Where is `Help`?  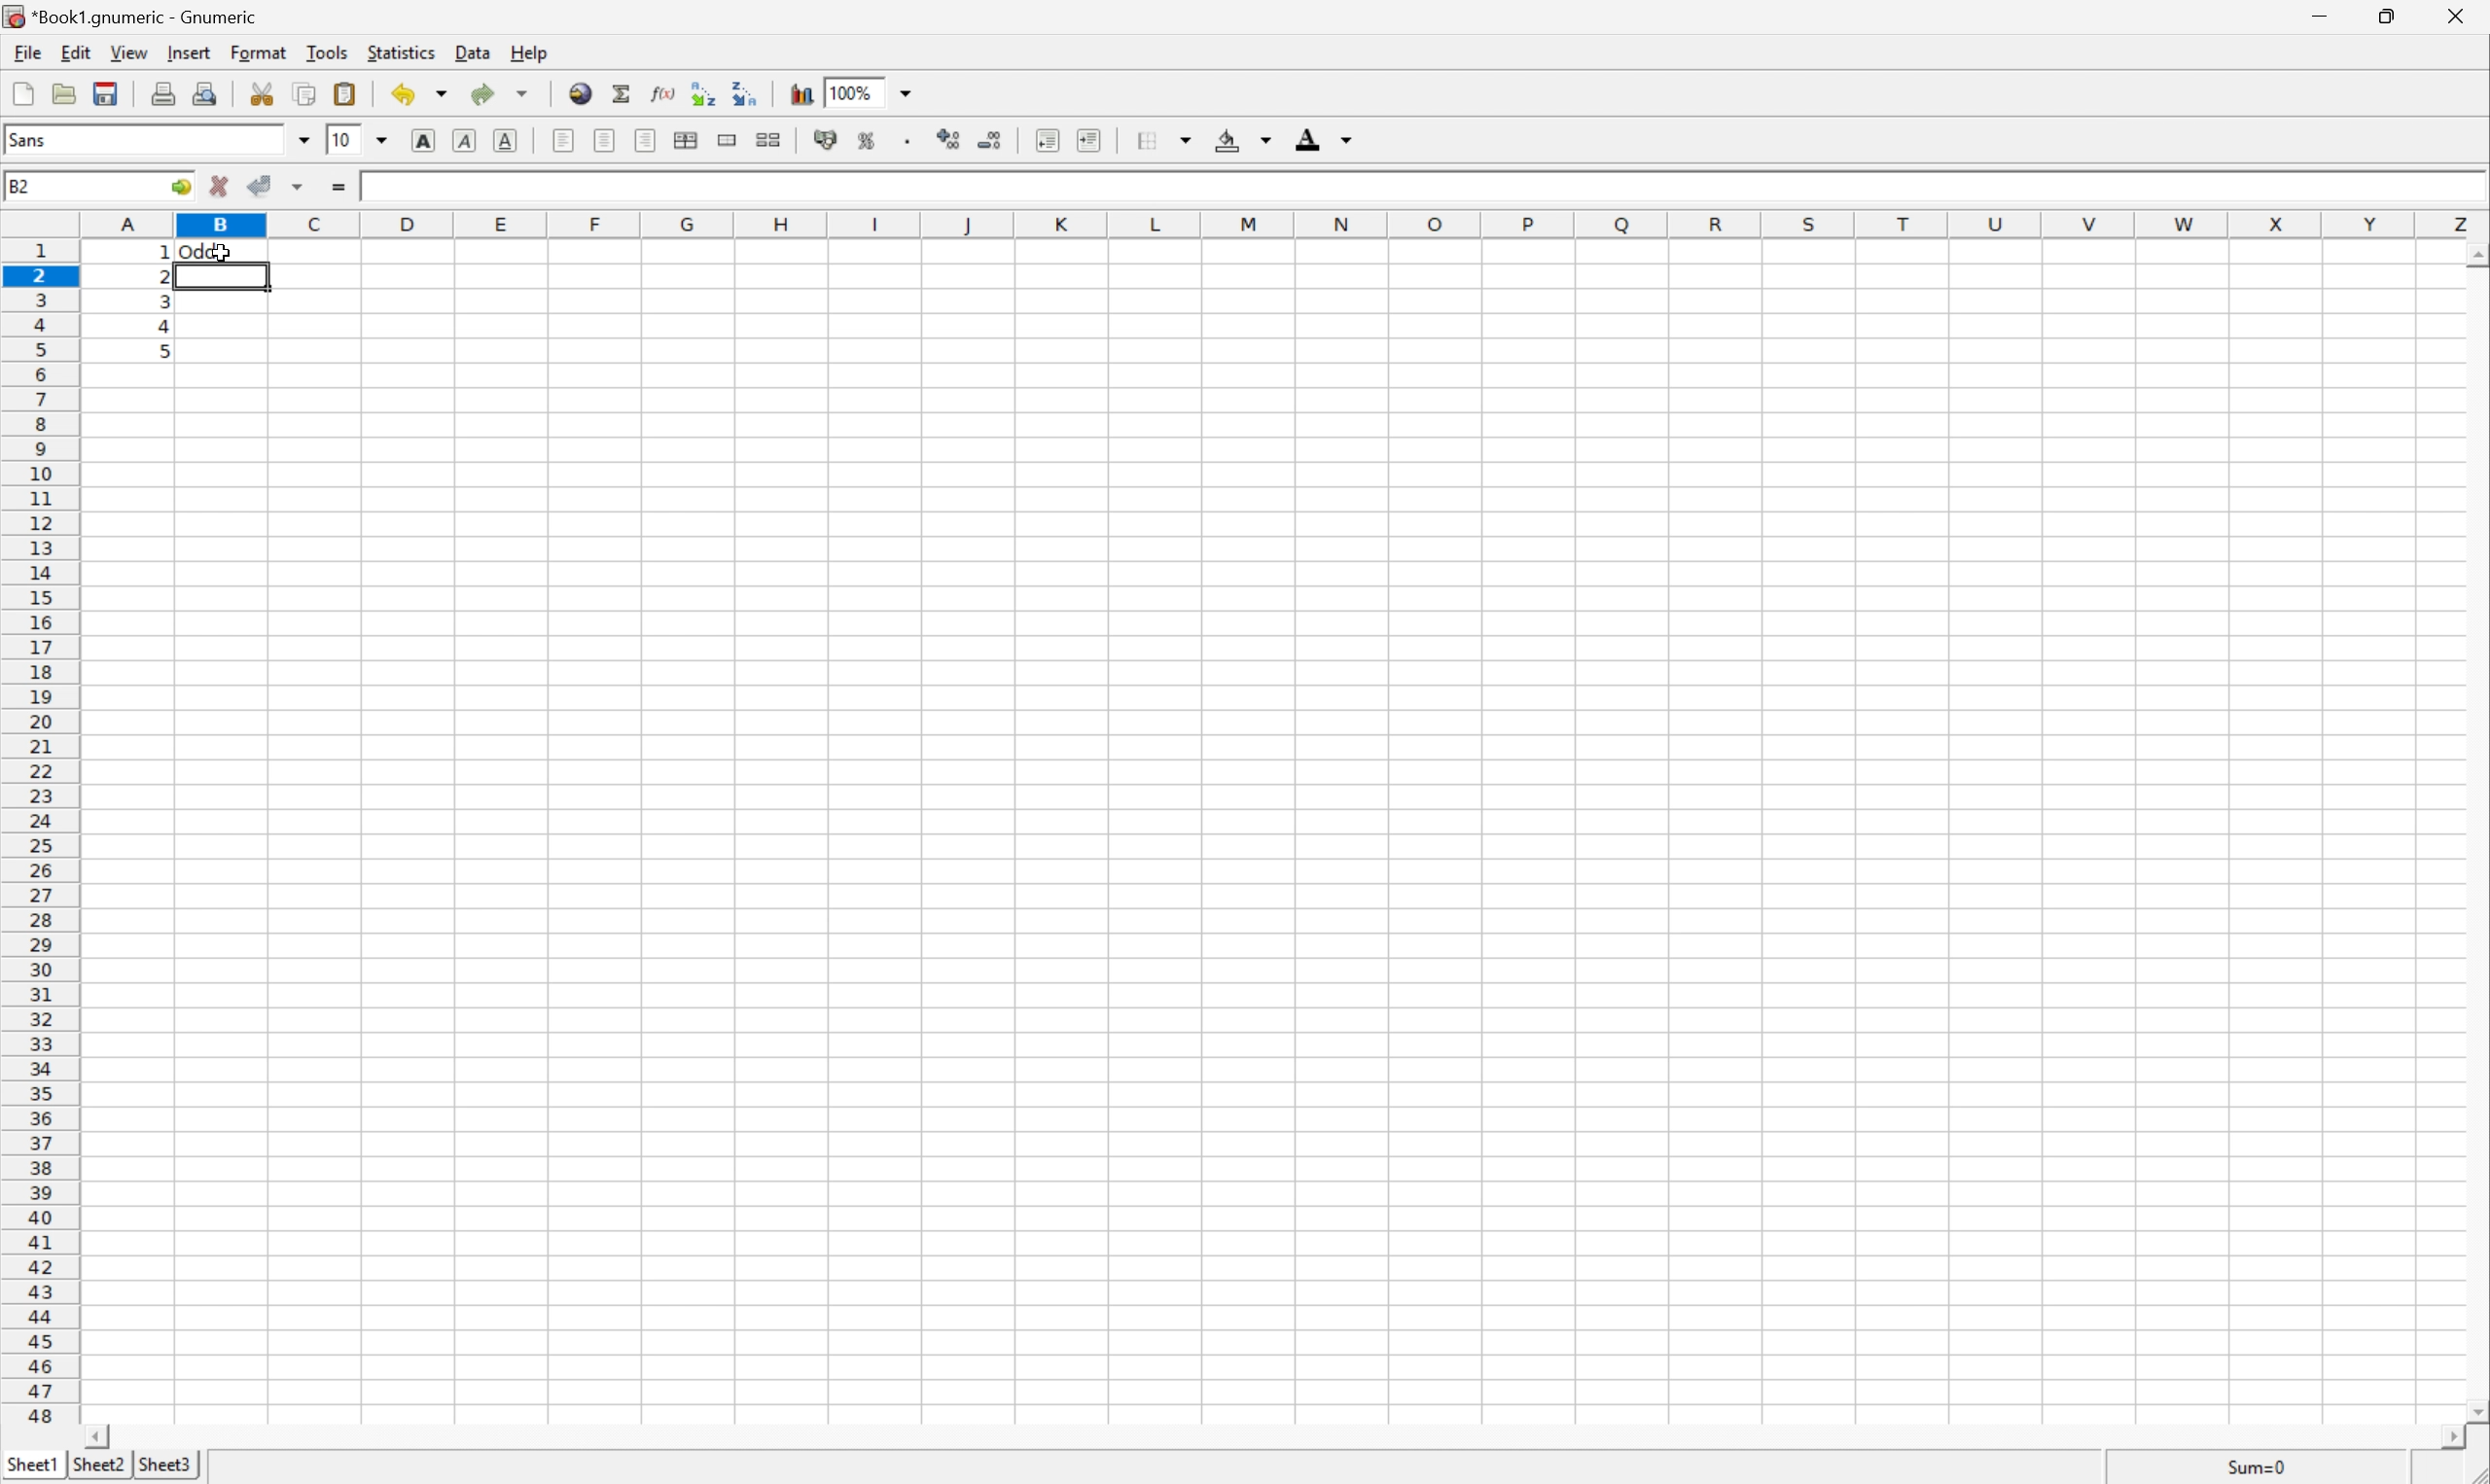
Help is located at coordinates (532, 52).